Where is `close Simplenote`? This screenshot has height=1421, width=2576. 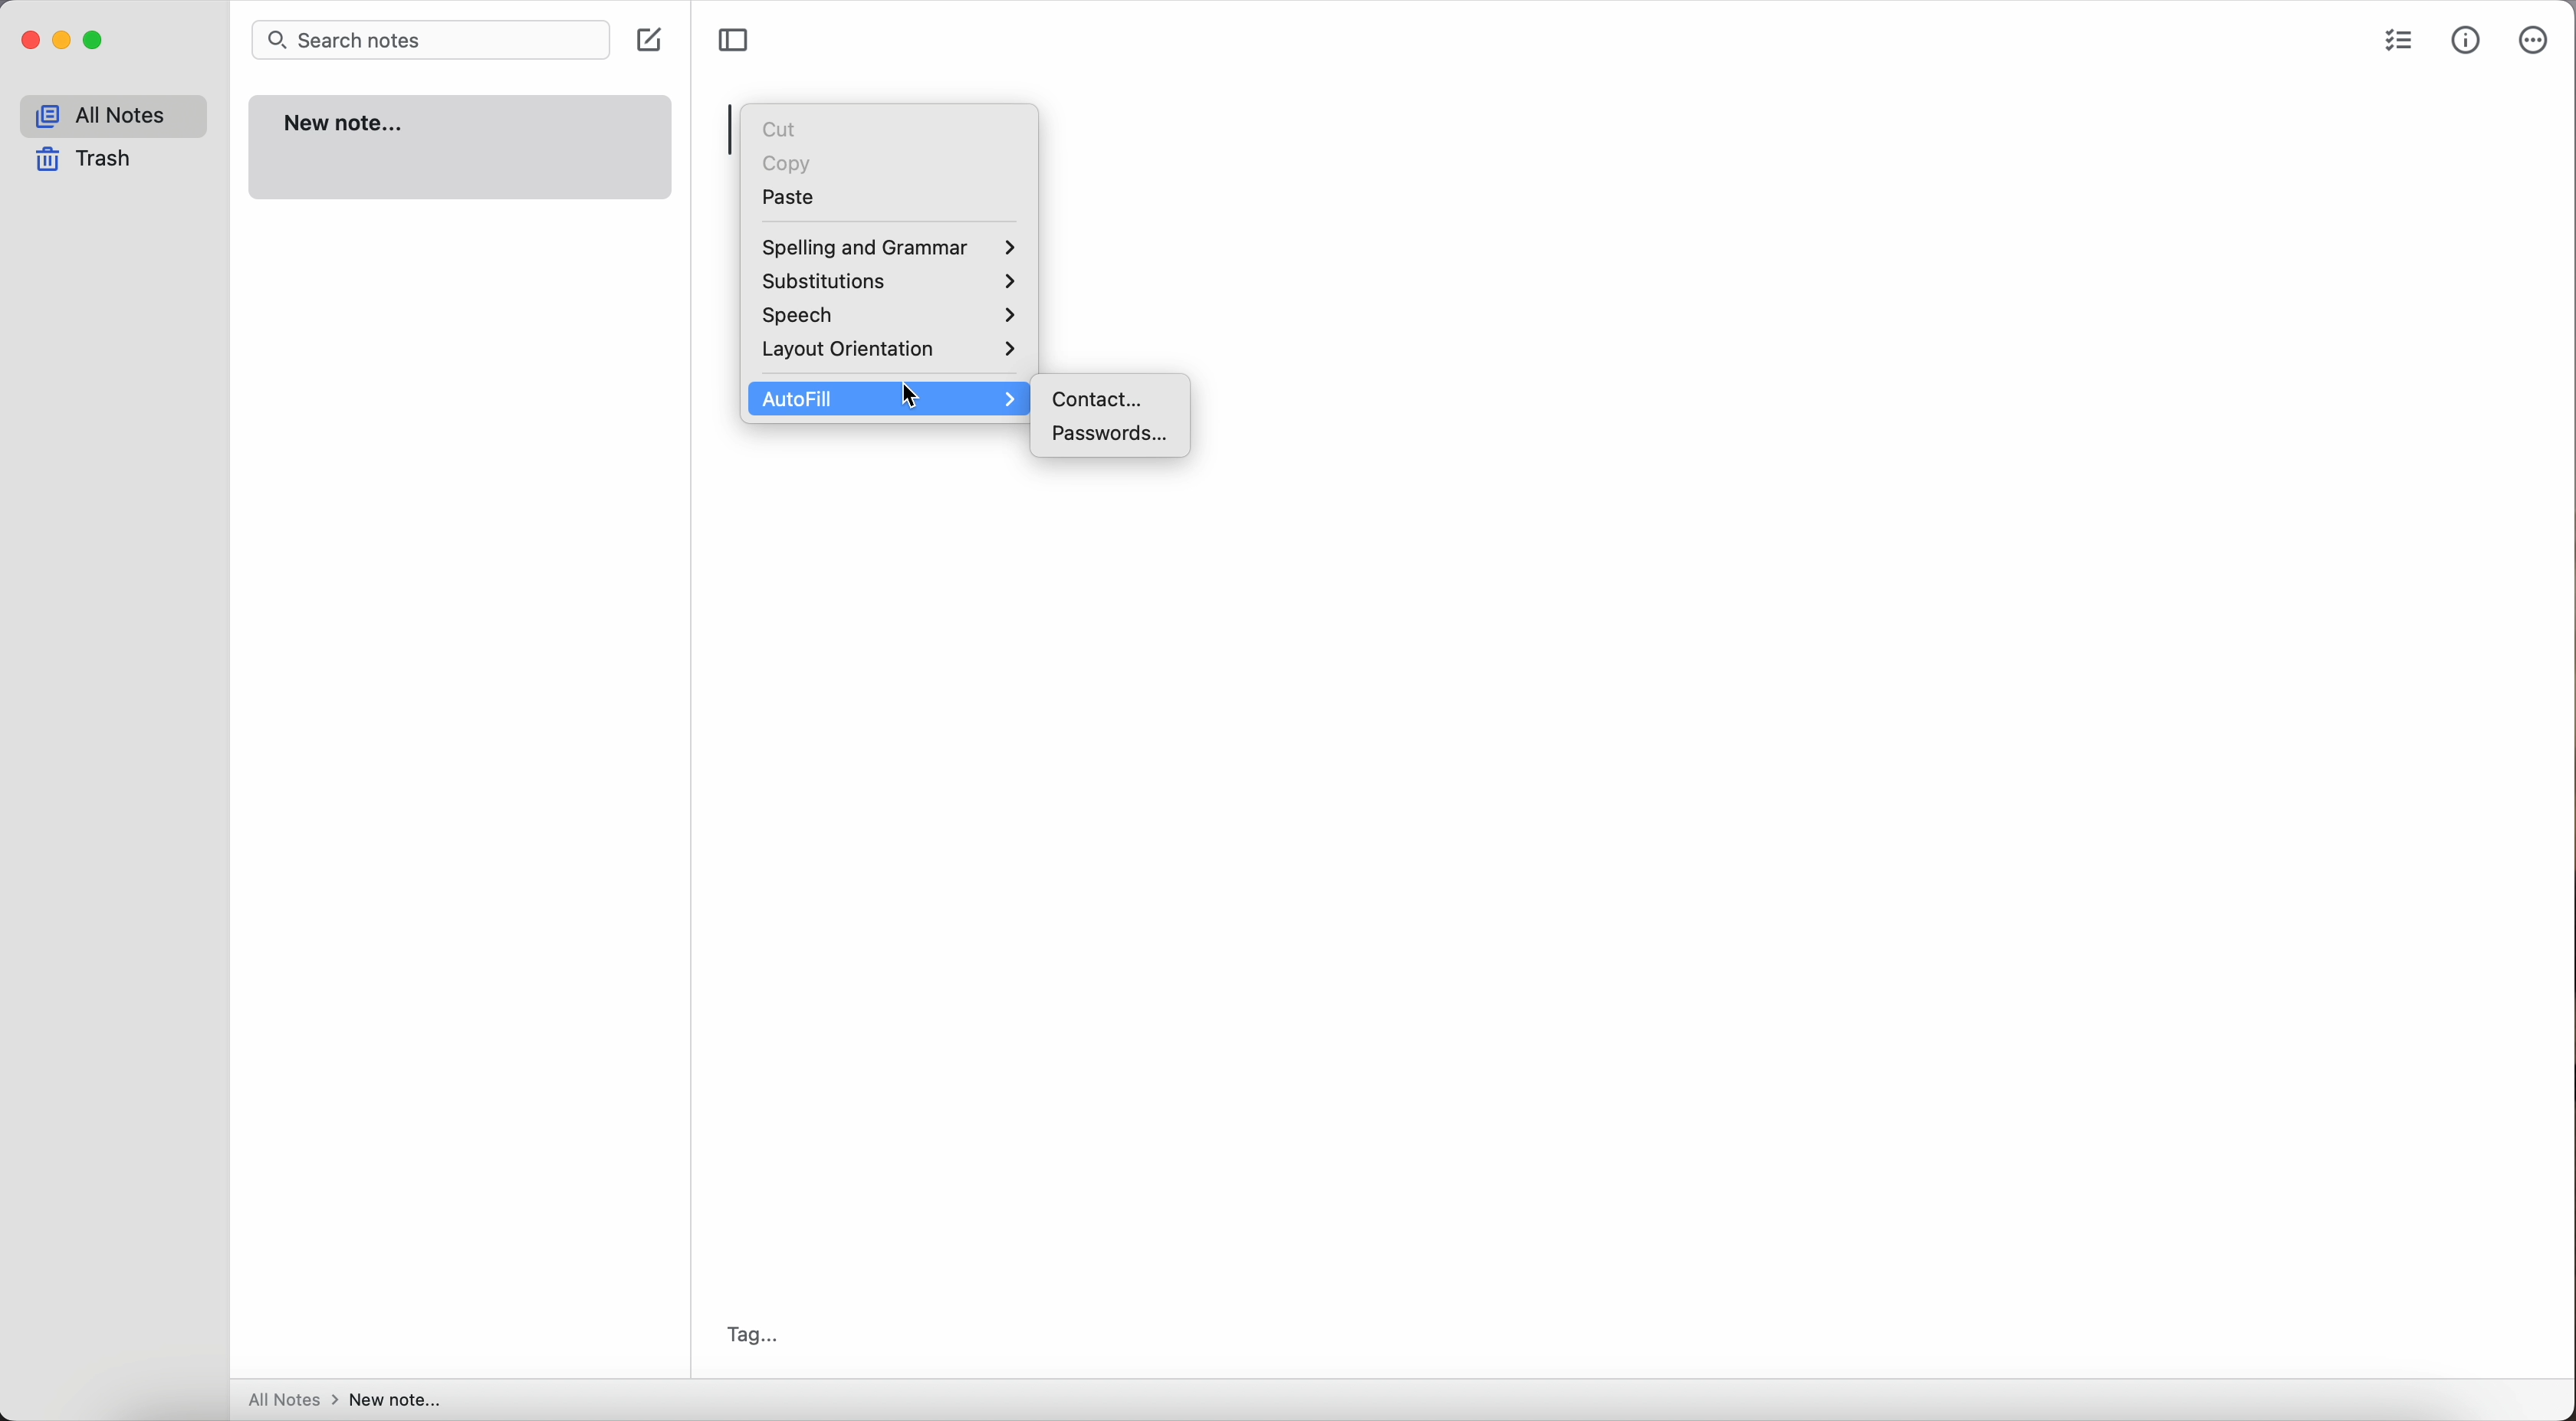
close Simplenote is located at coordinates (29, 41).